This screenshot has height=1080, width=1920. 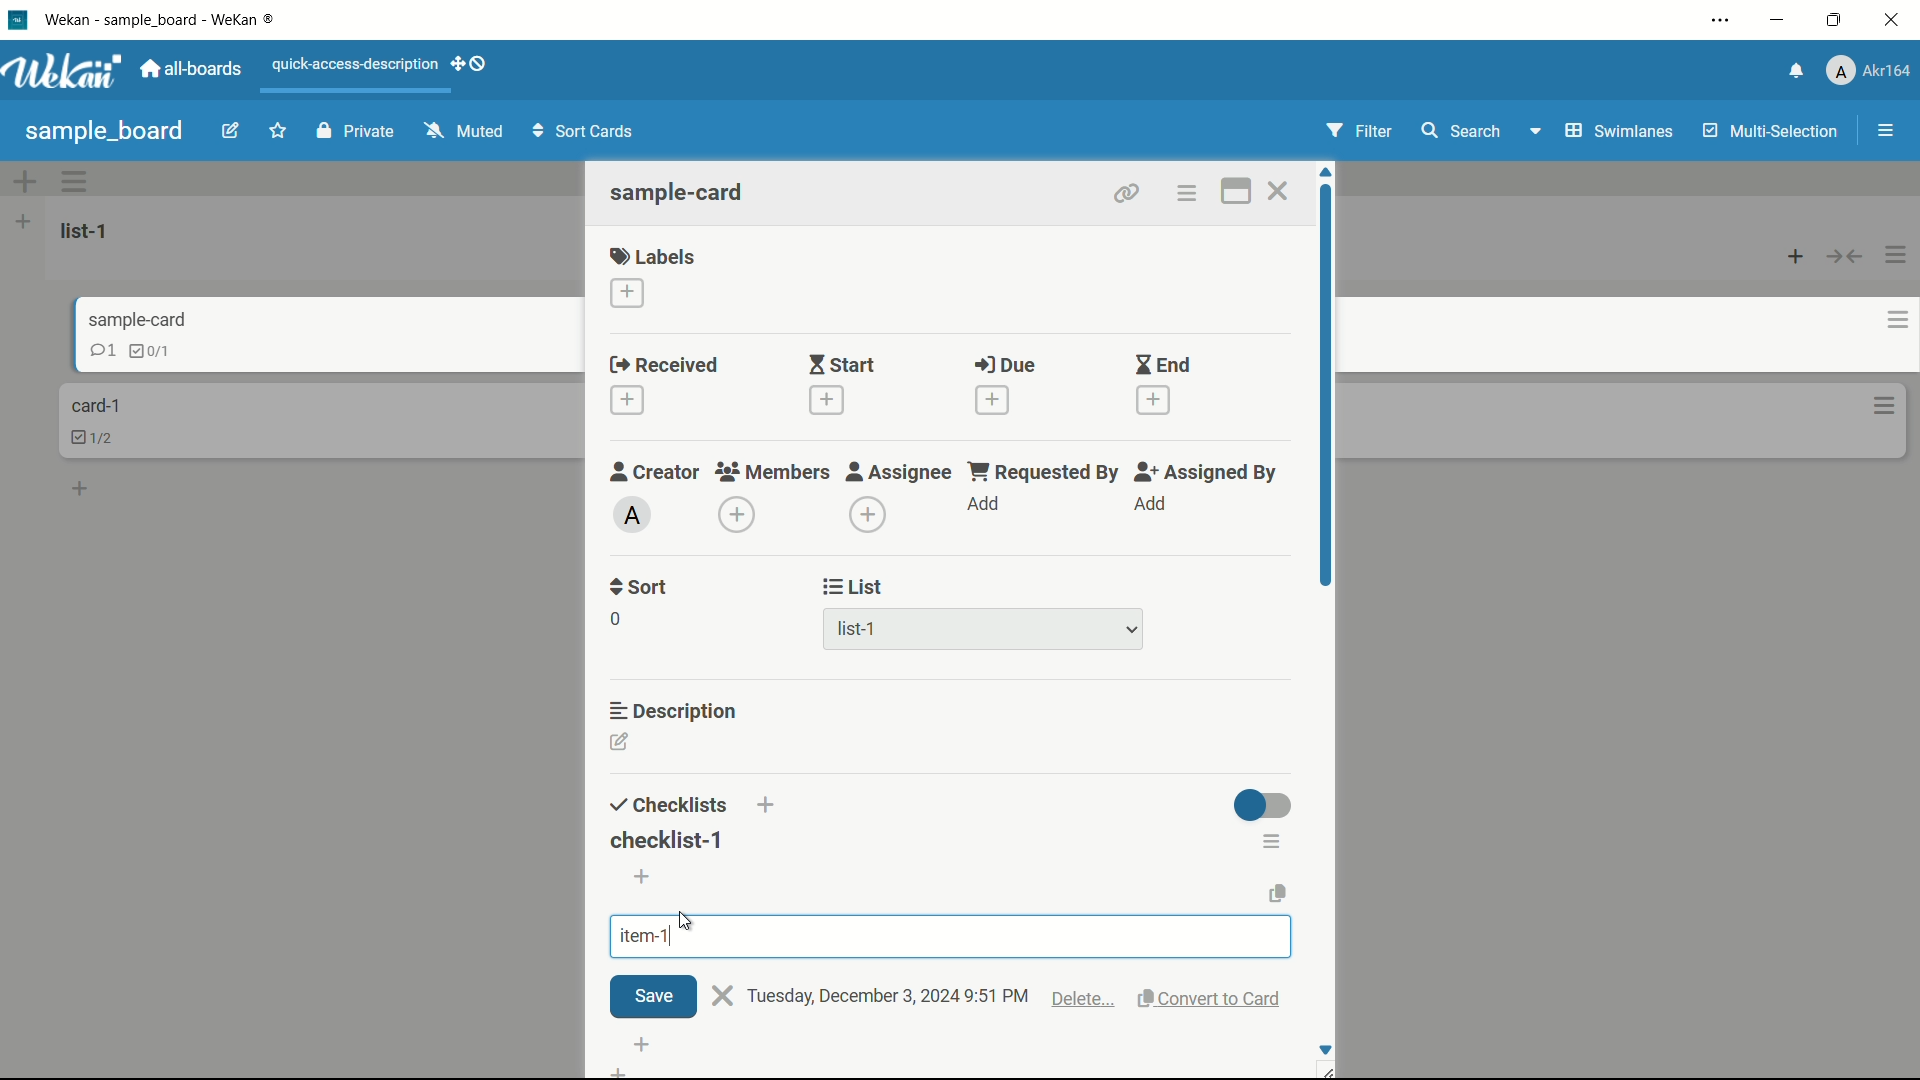 I want to click on profile, so click(x=1867, y=71).